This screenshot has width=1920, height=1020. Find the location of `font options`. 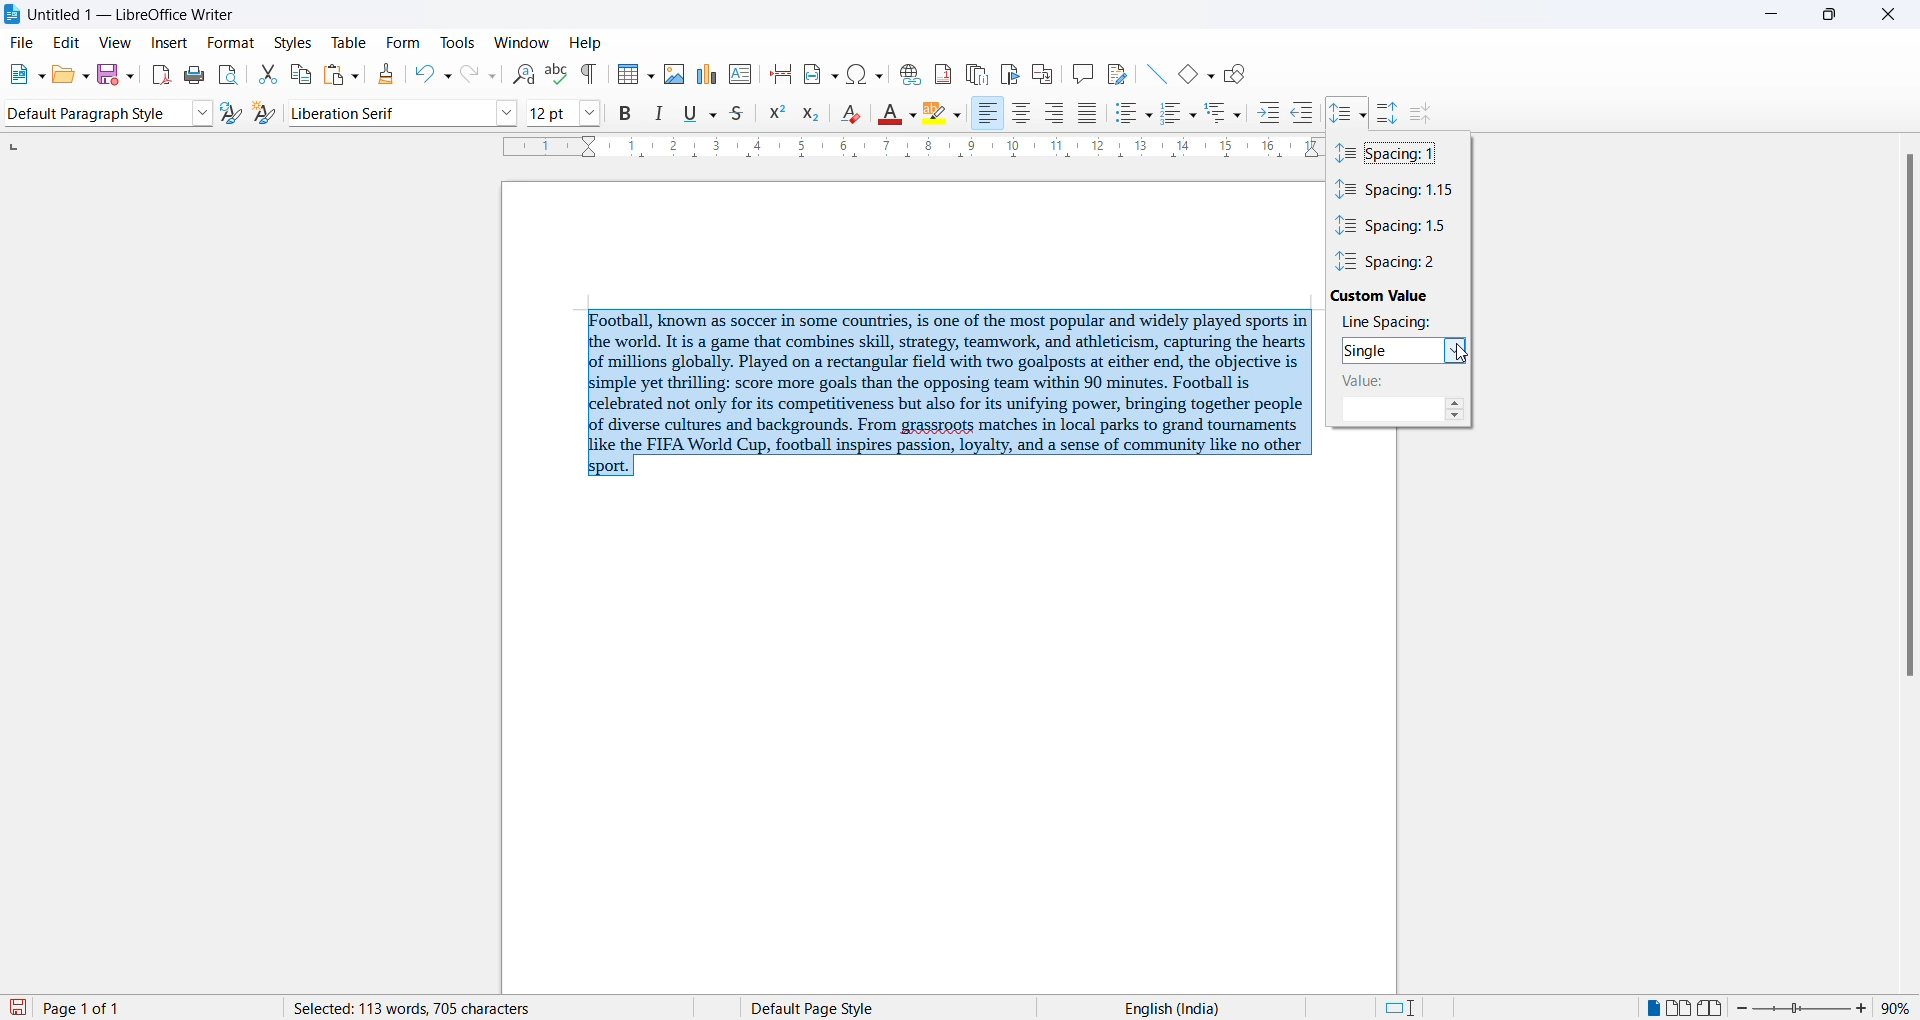

font options is located at coordinates (507, 112).